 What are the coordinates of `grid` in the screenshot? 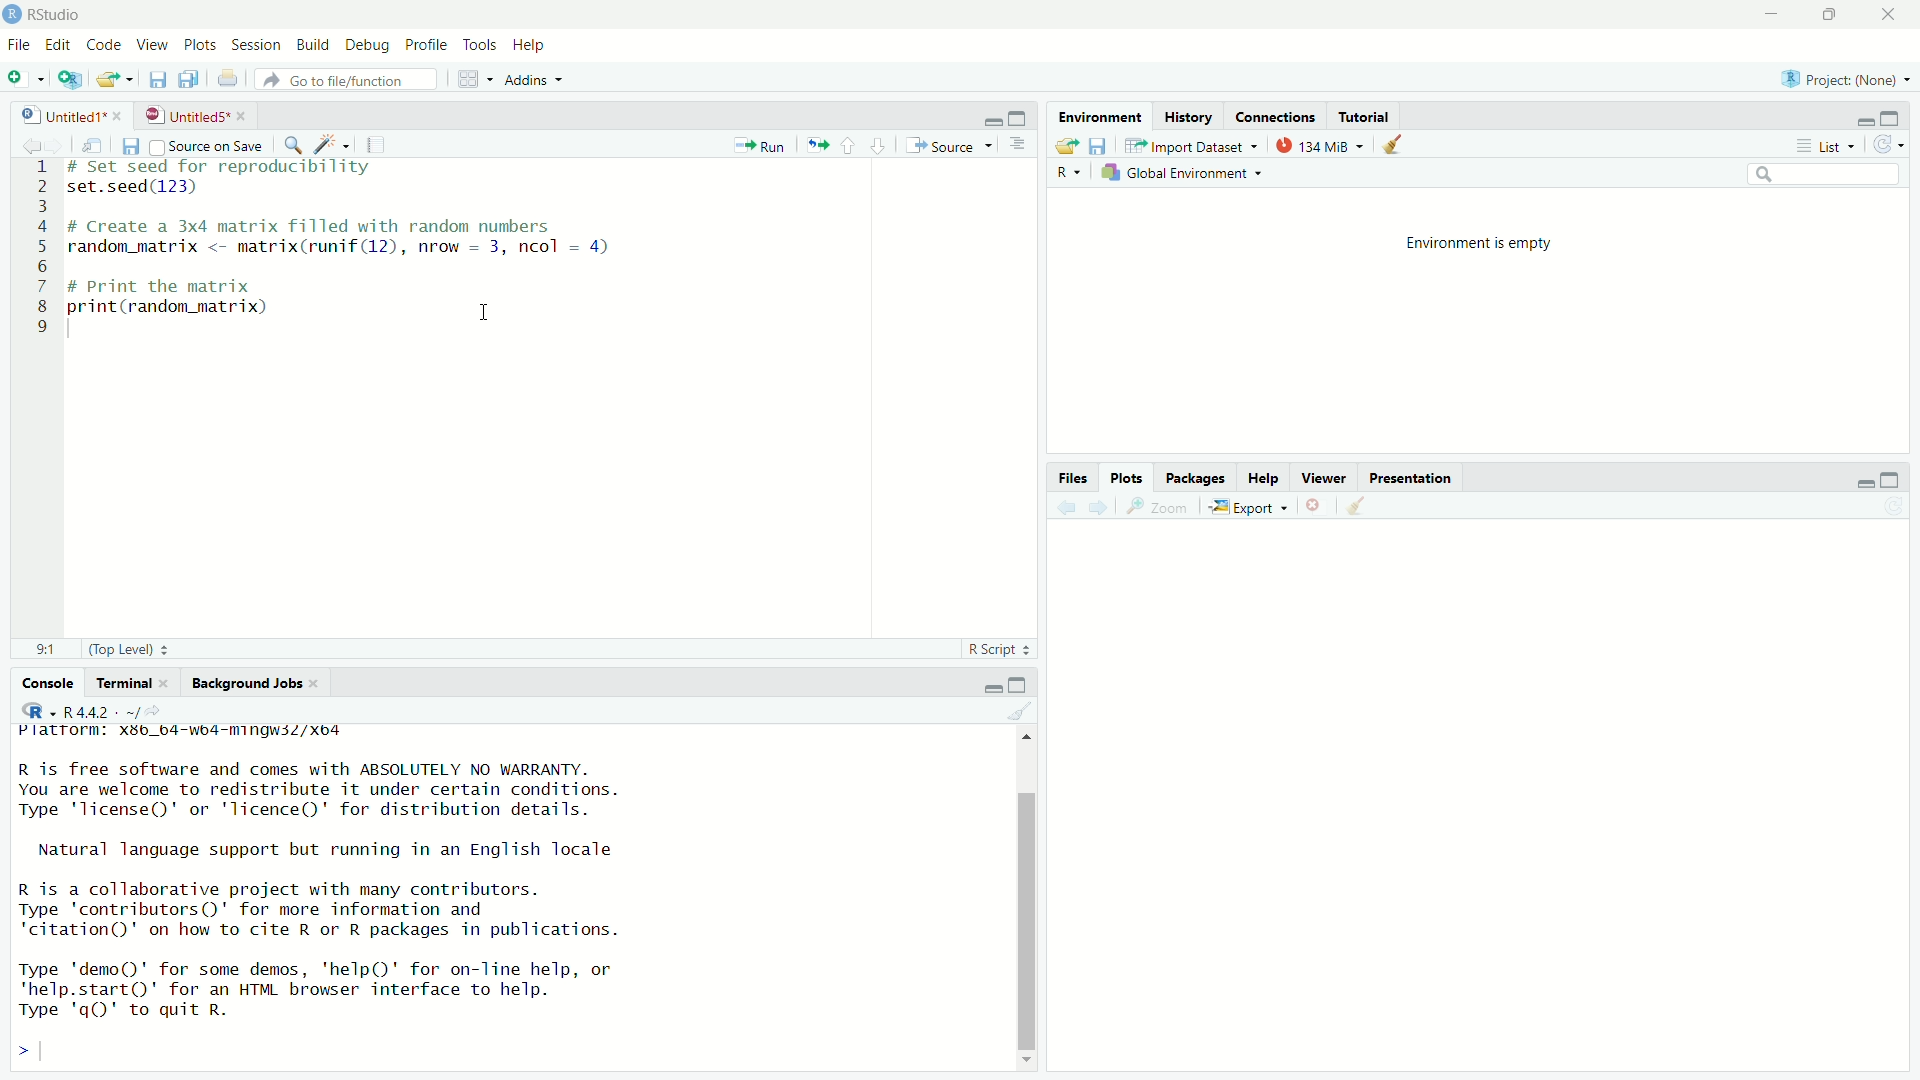 It's located at (472, 80).